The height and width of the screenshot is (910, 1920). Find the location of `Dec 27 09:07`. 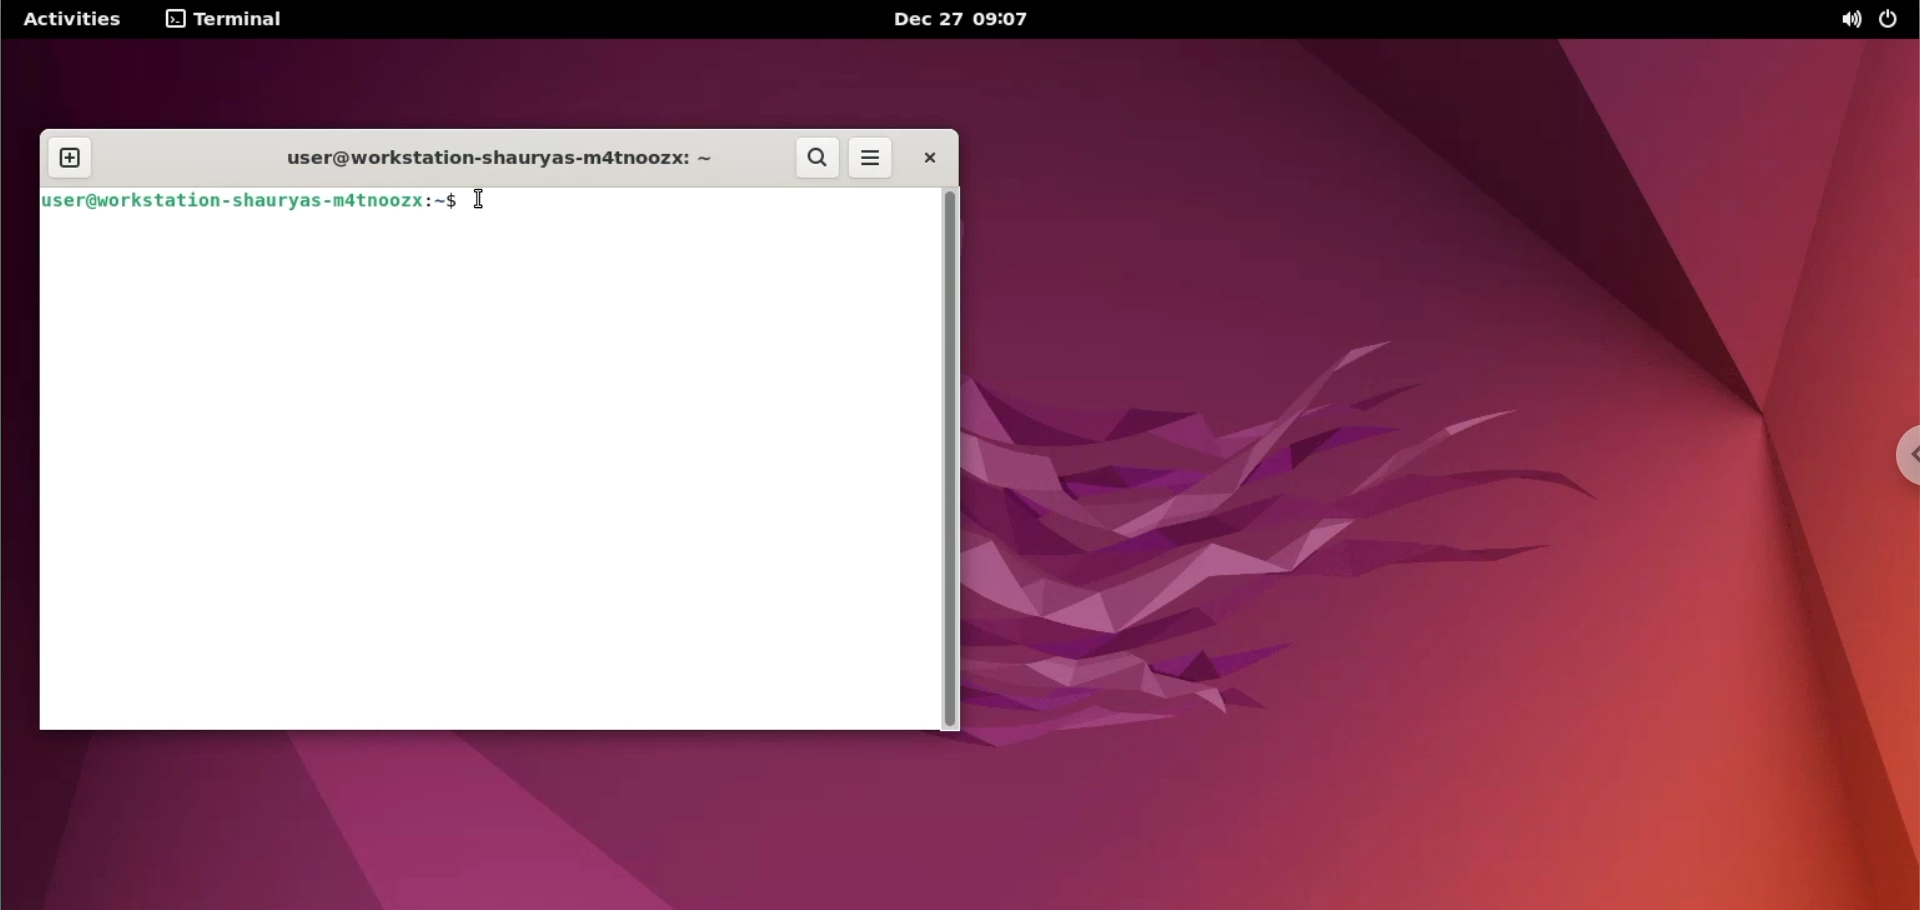

Dec 27 09:07 is located at coordinates (969, 21).